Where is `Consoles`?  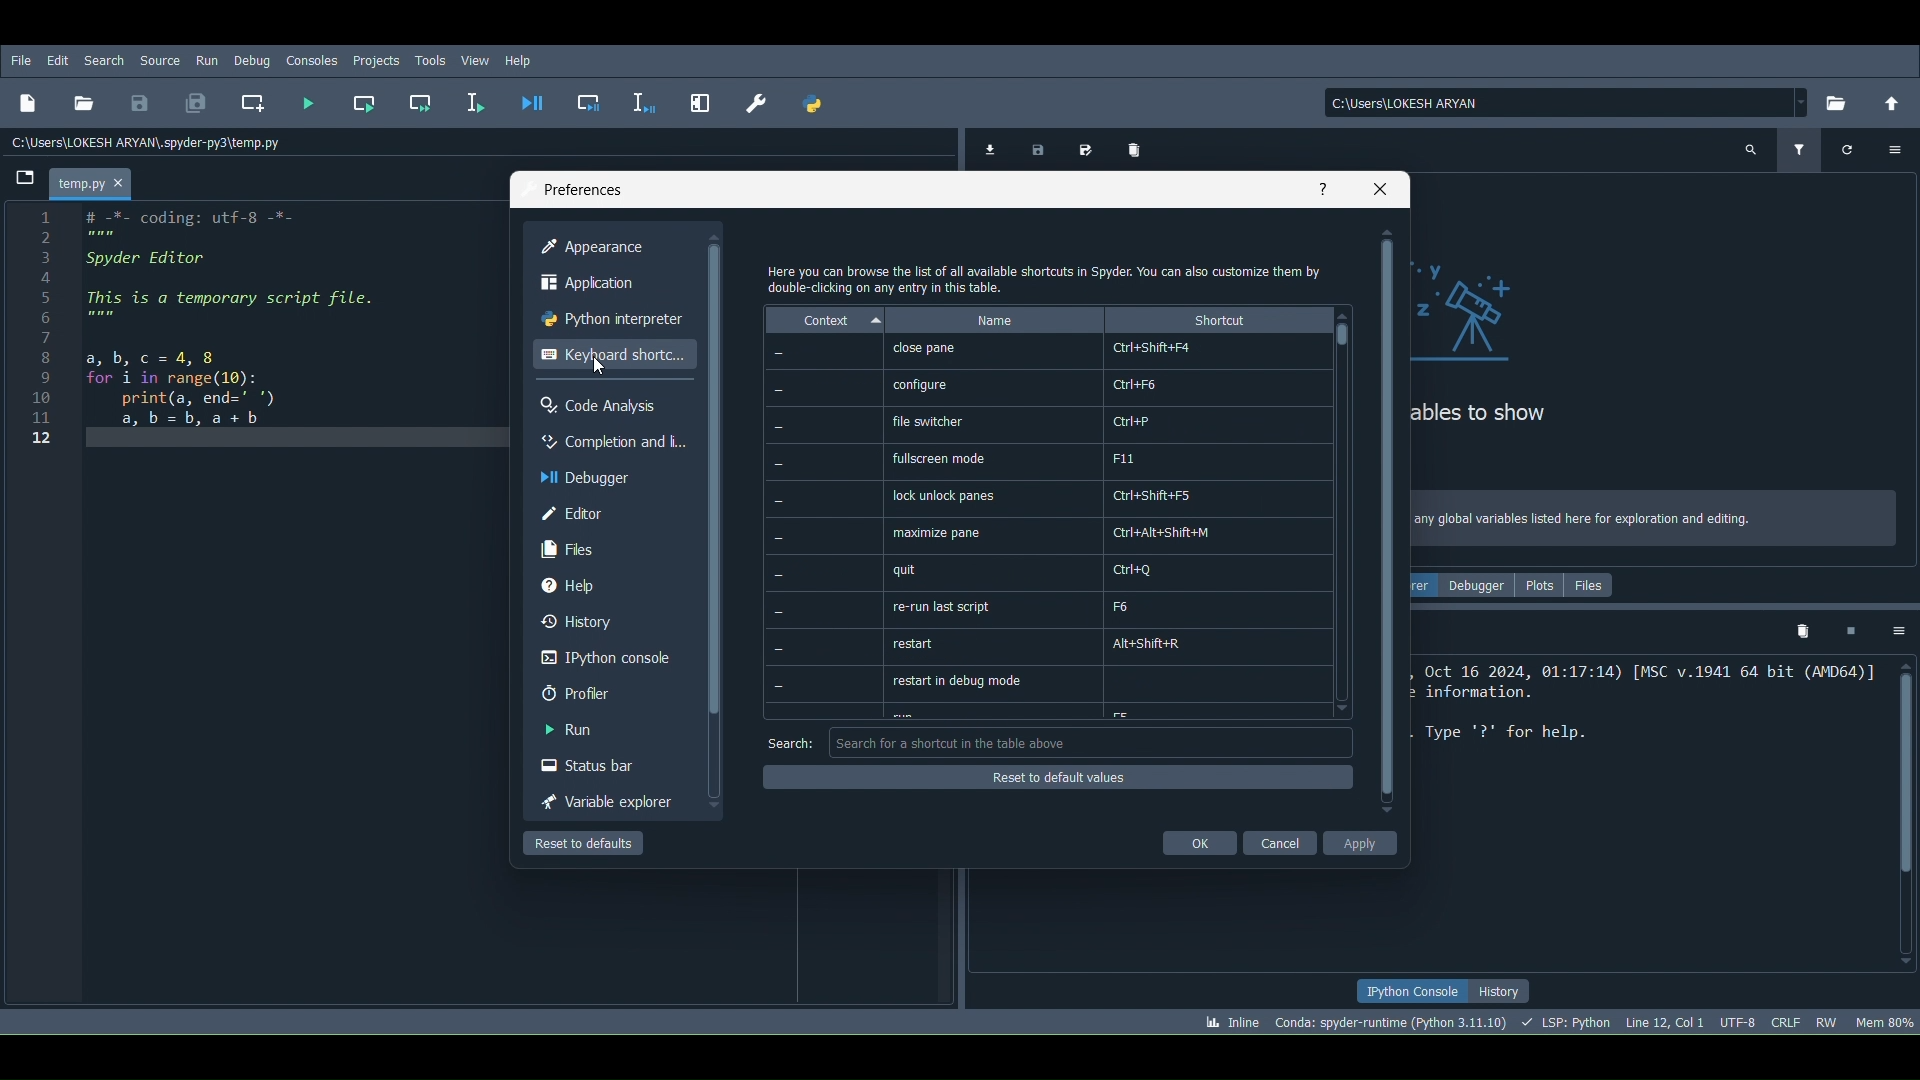
Consoles is located at coordinates (309, 61).